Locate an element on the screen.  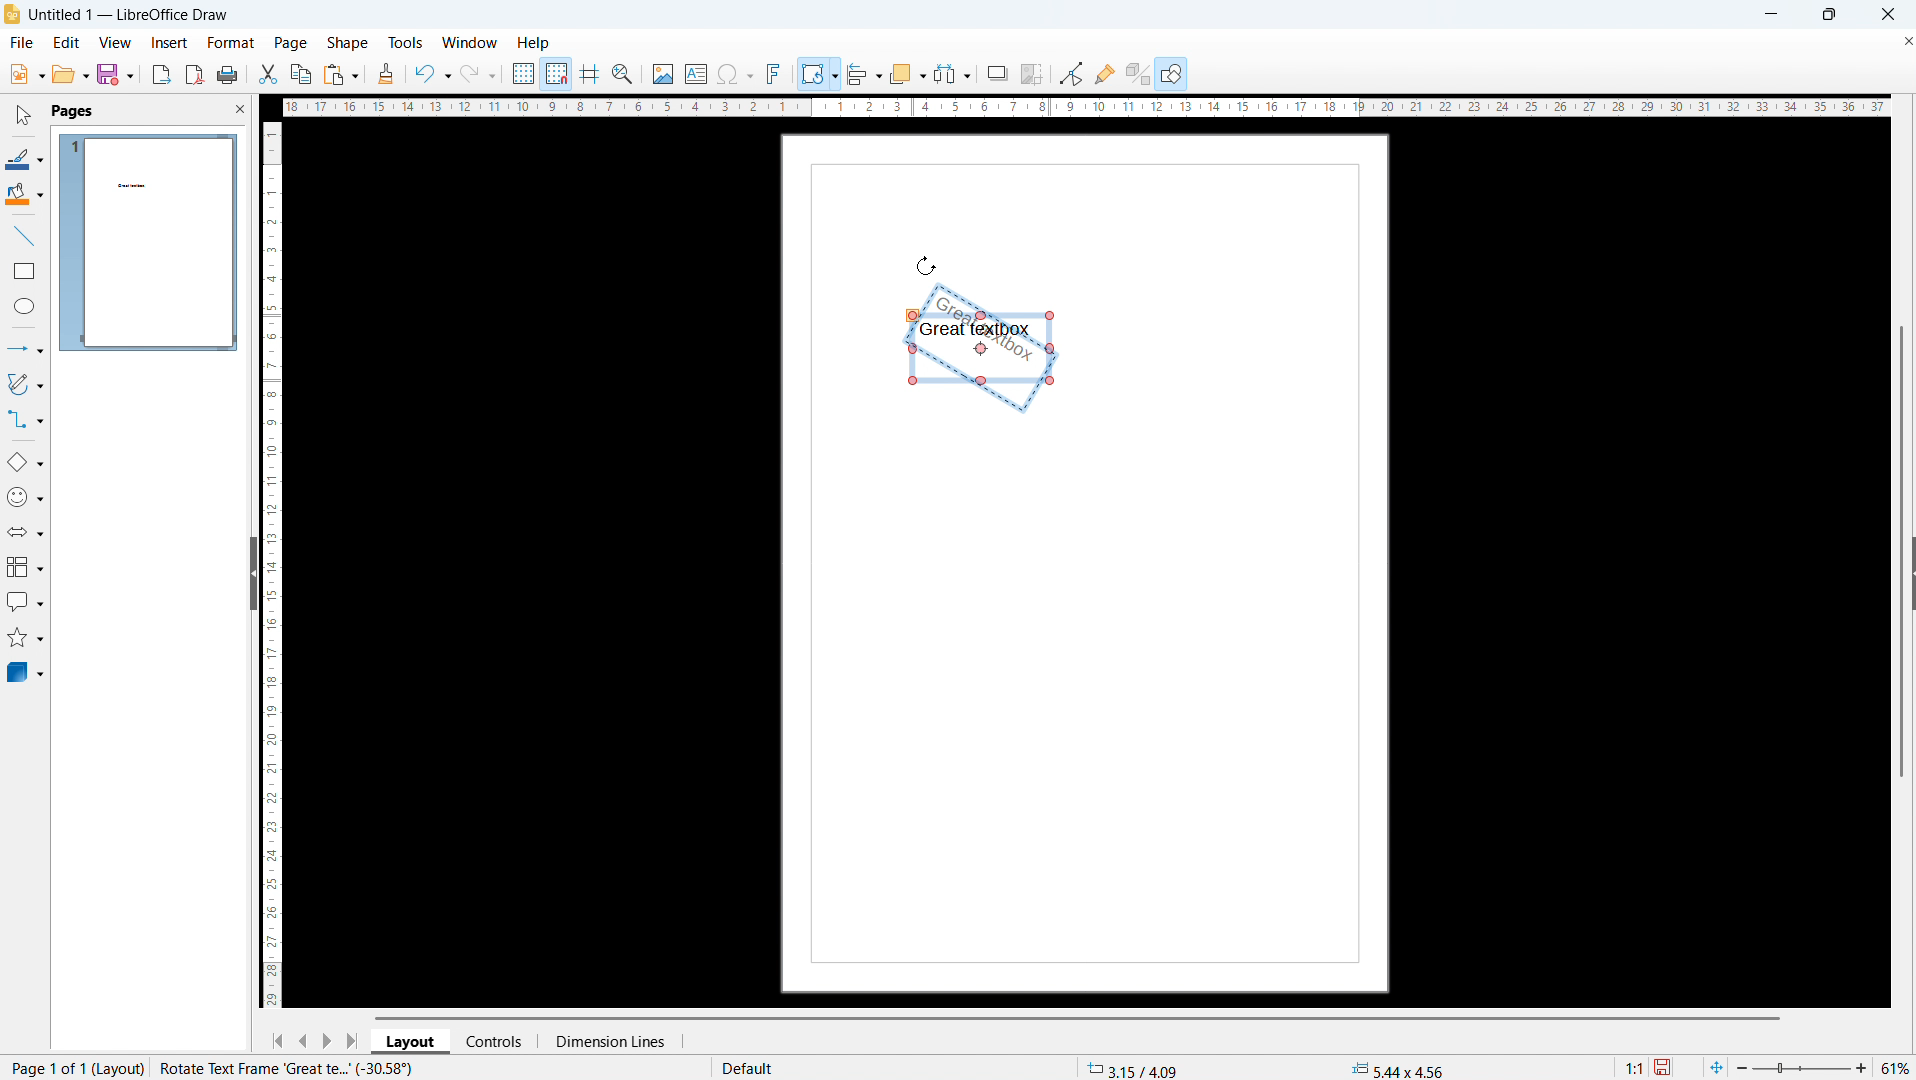
Go to last page is located at coordinates (355, 1039).